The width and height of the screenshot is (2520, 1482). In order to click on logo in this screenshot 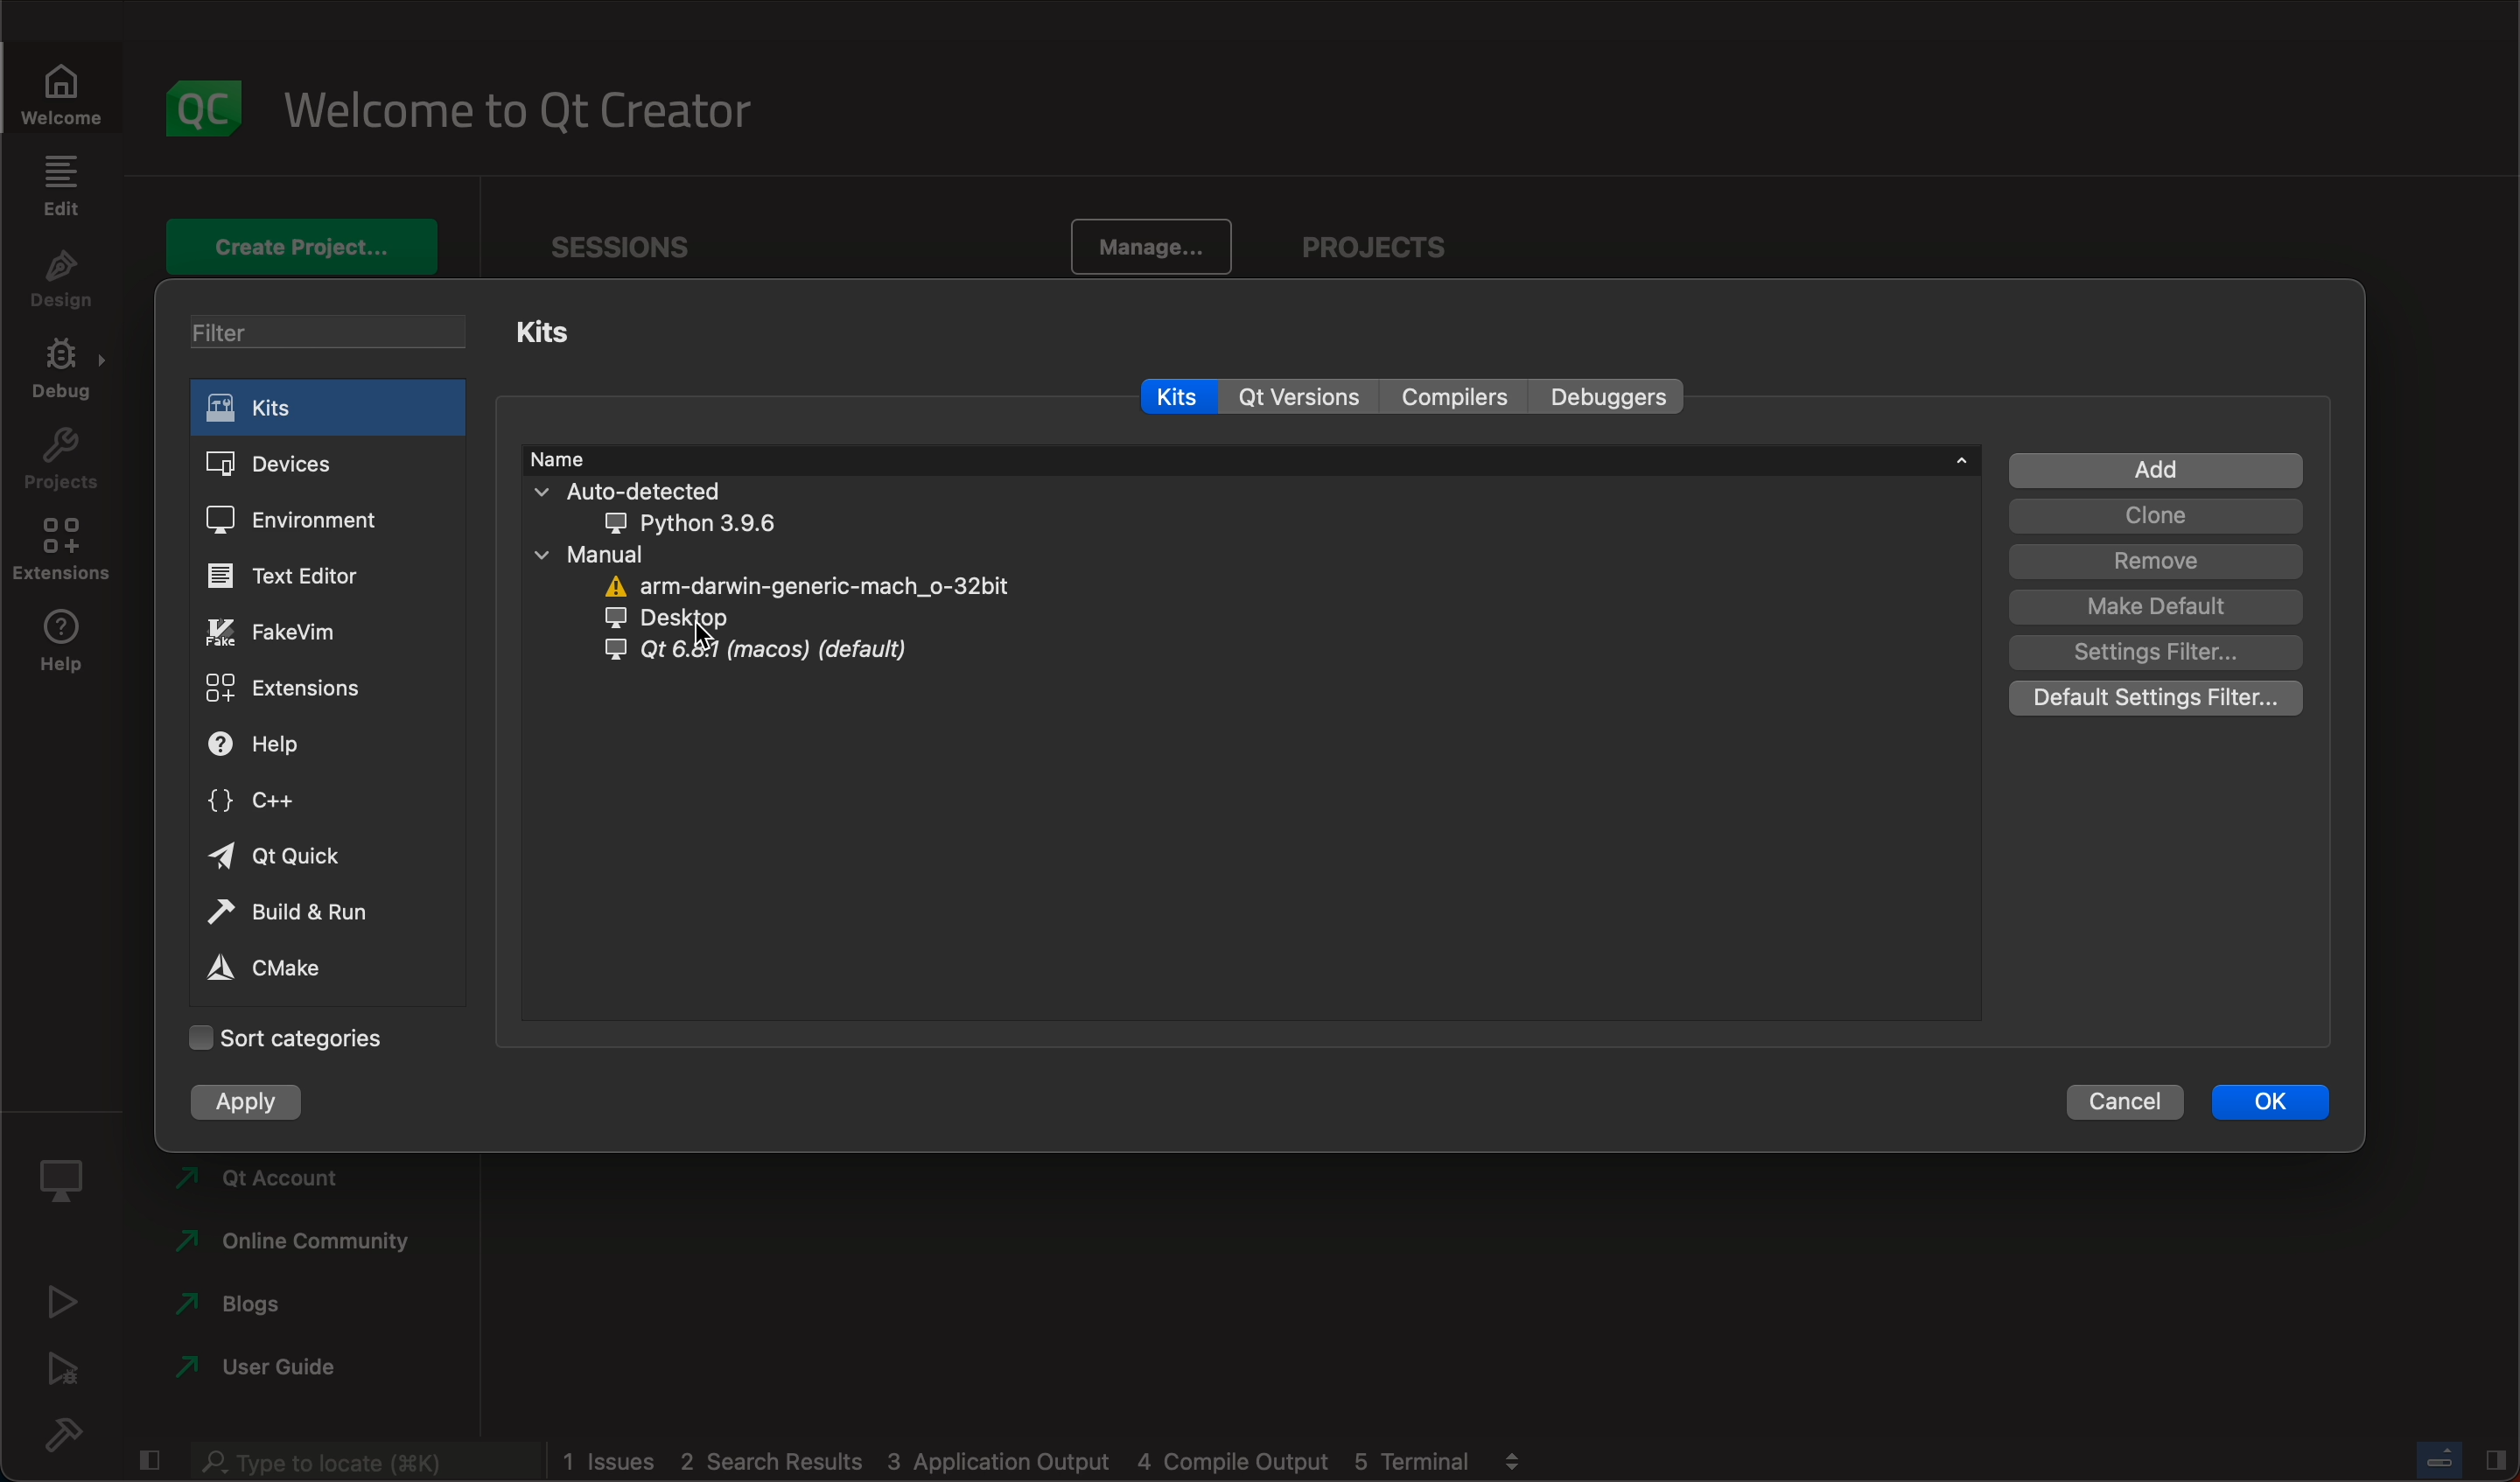, I will do `click(207, 102)`.